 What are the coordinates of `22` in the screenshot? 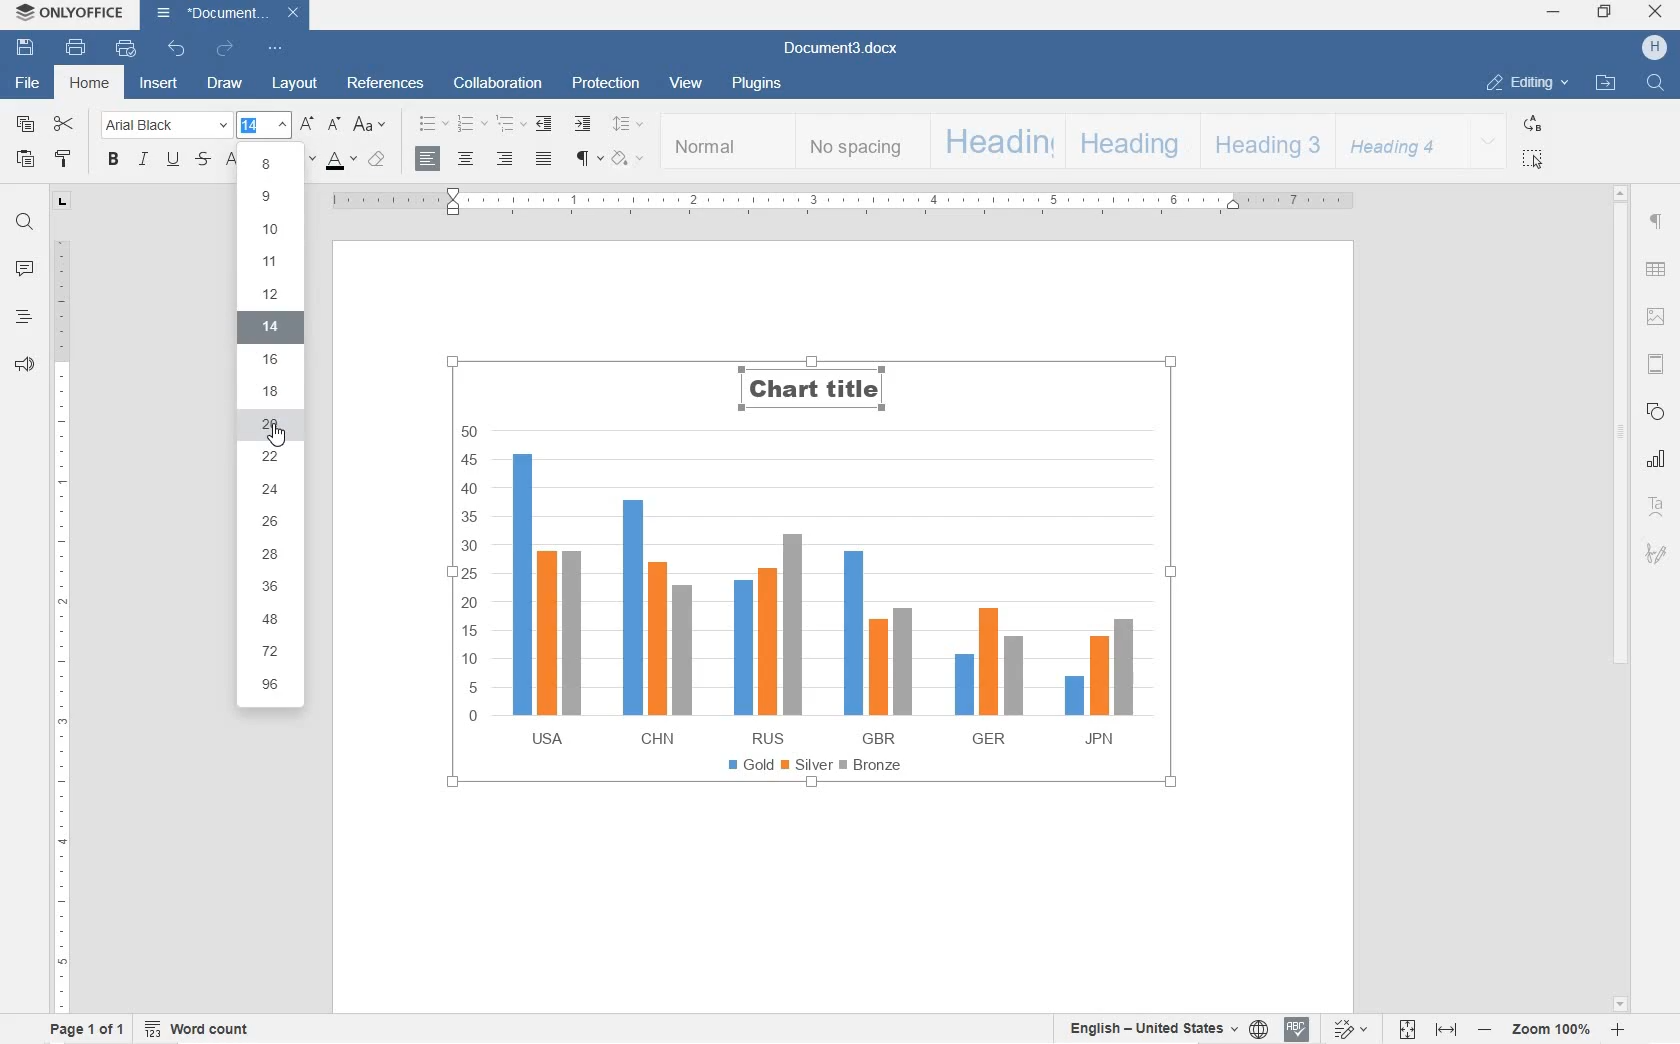 It's located at (269, 457).